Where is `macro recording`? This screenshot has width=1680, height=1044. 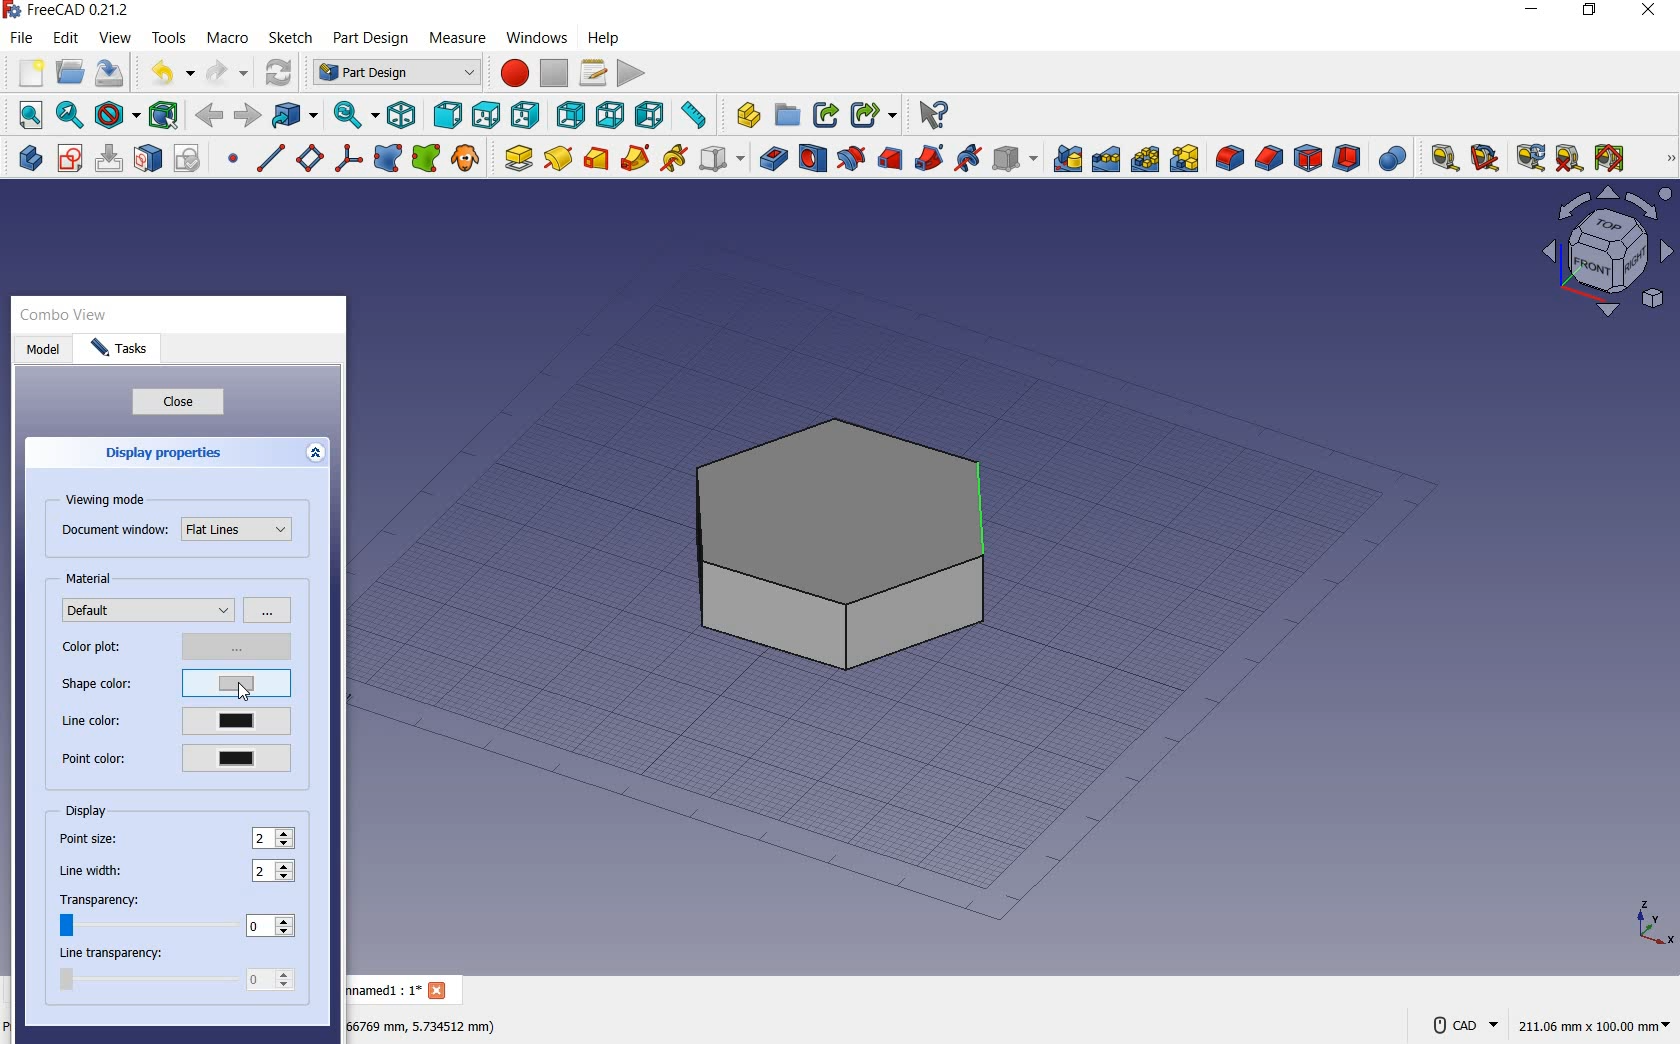 macro recording is located at coordinates (511, 75).